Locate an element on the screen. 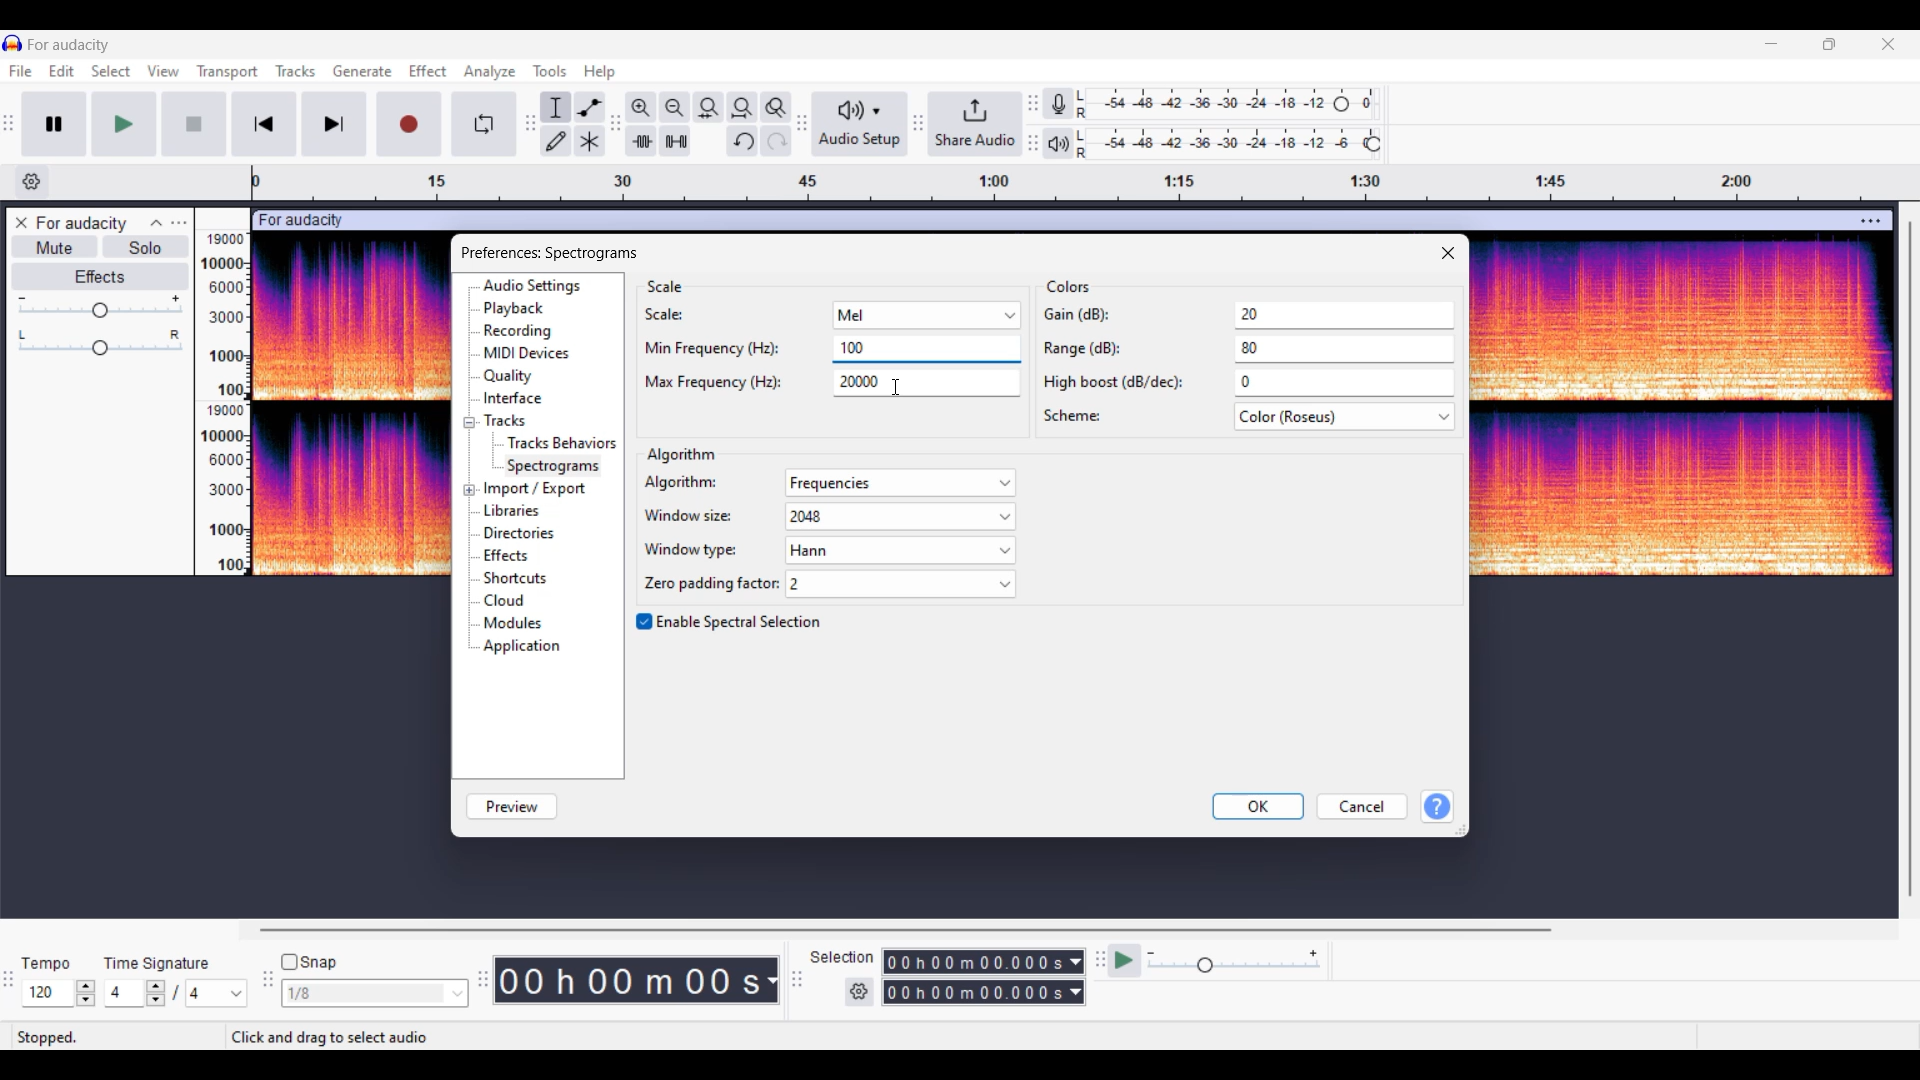  Recording level is located at coordinates (1226, 104).